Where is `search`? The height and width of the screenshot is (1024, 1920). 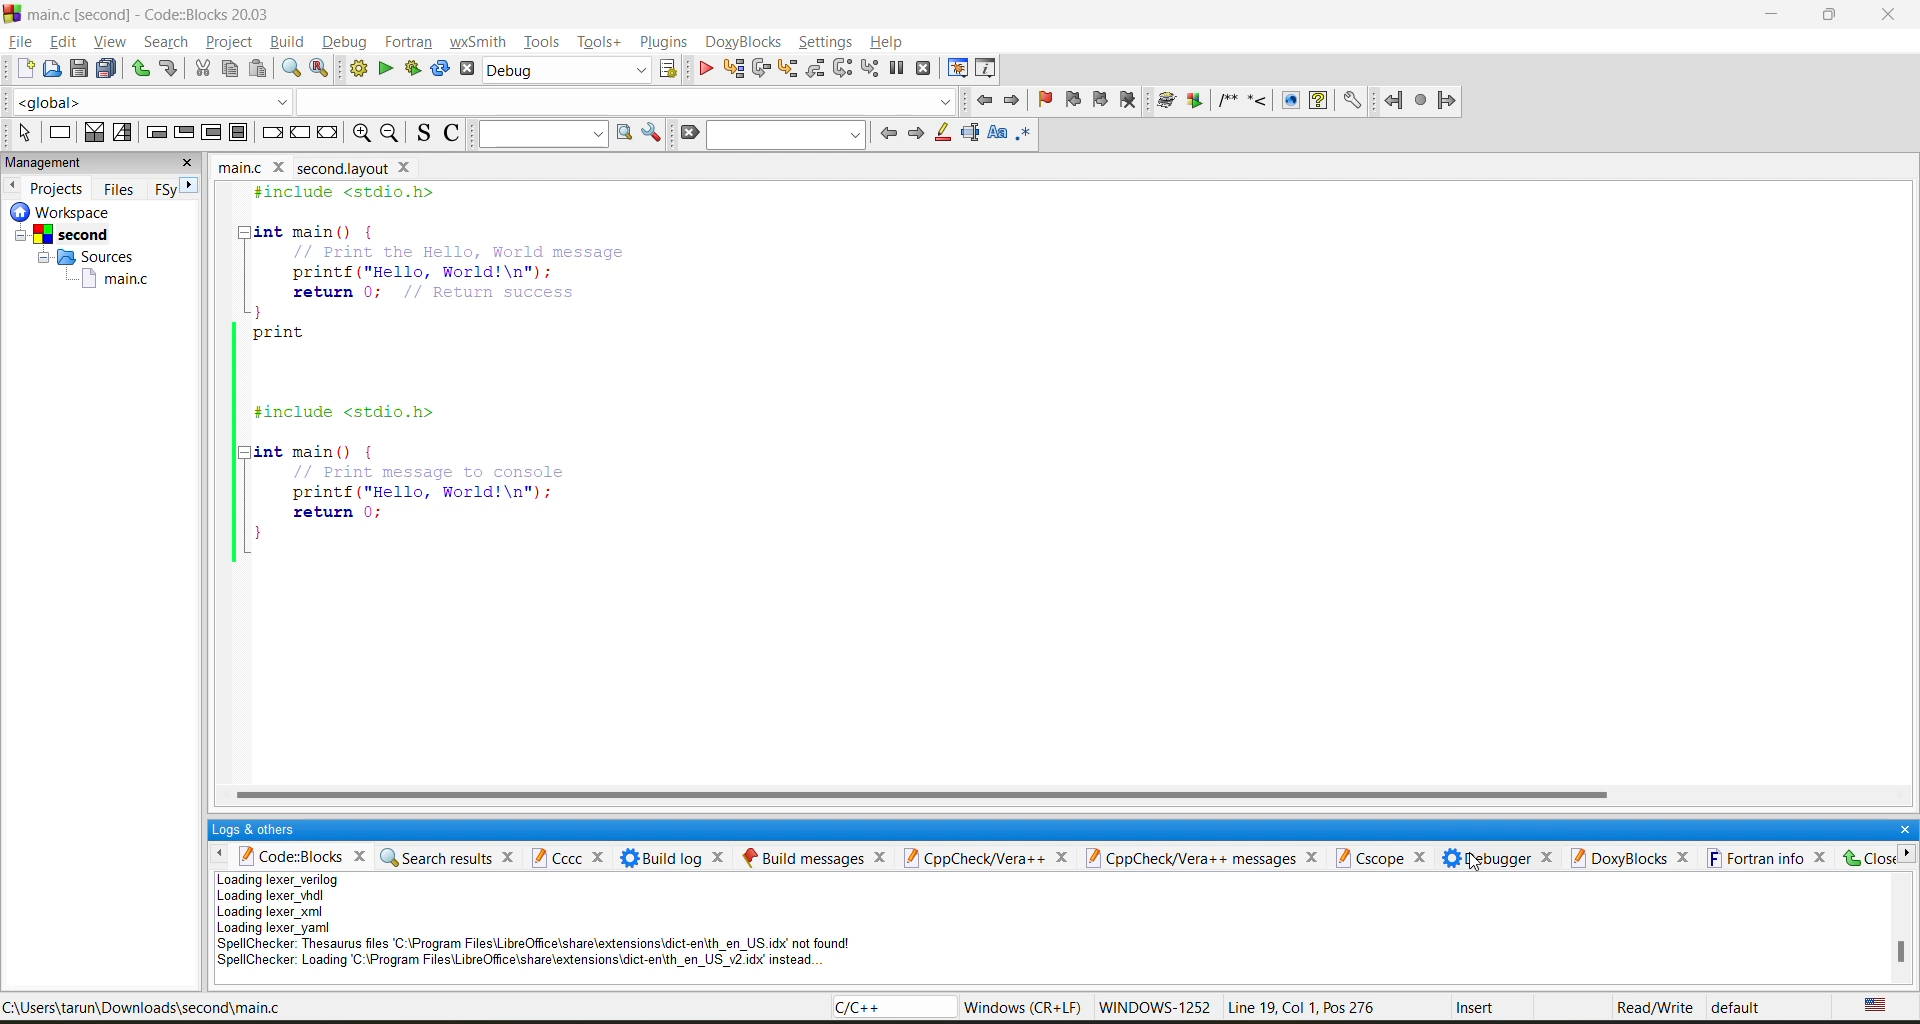
search is located at coordinates (786, 137).